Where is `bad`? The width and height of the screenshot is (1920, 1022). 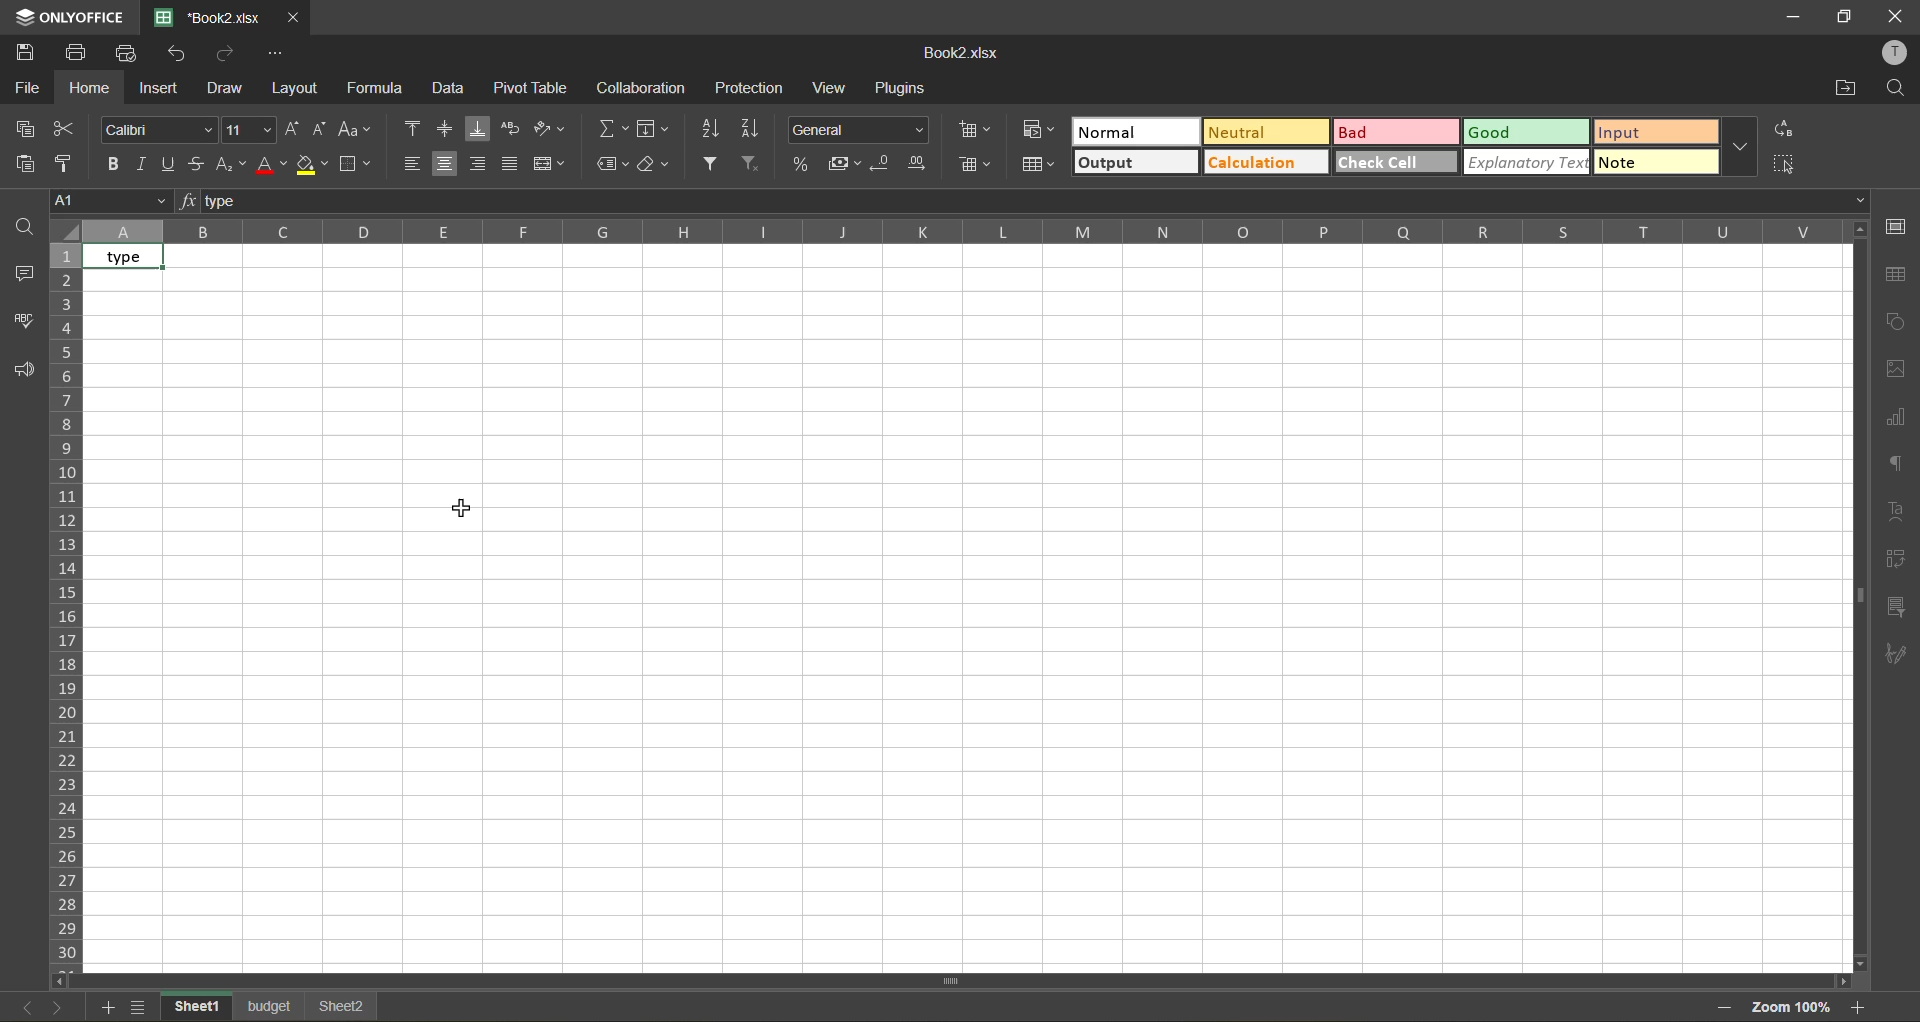
bad is located at coordinates (1404, 136).